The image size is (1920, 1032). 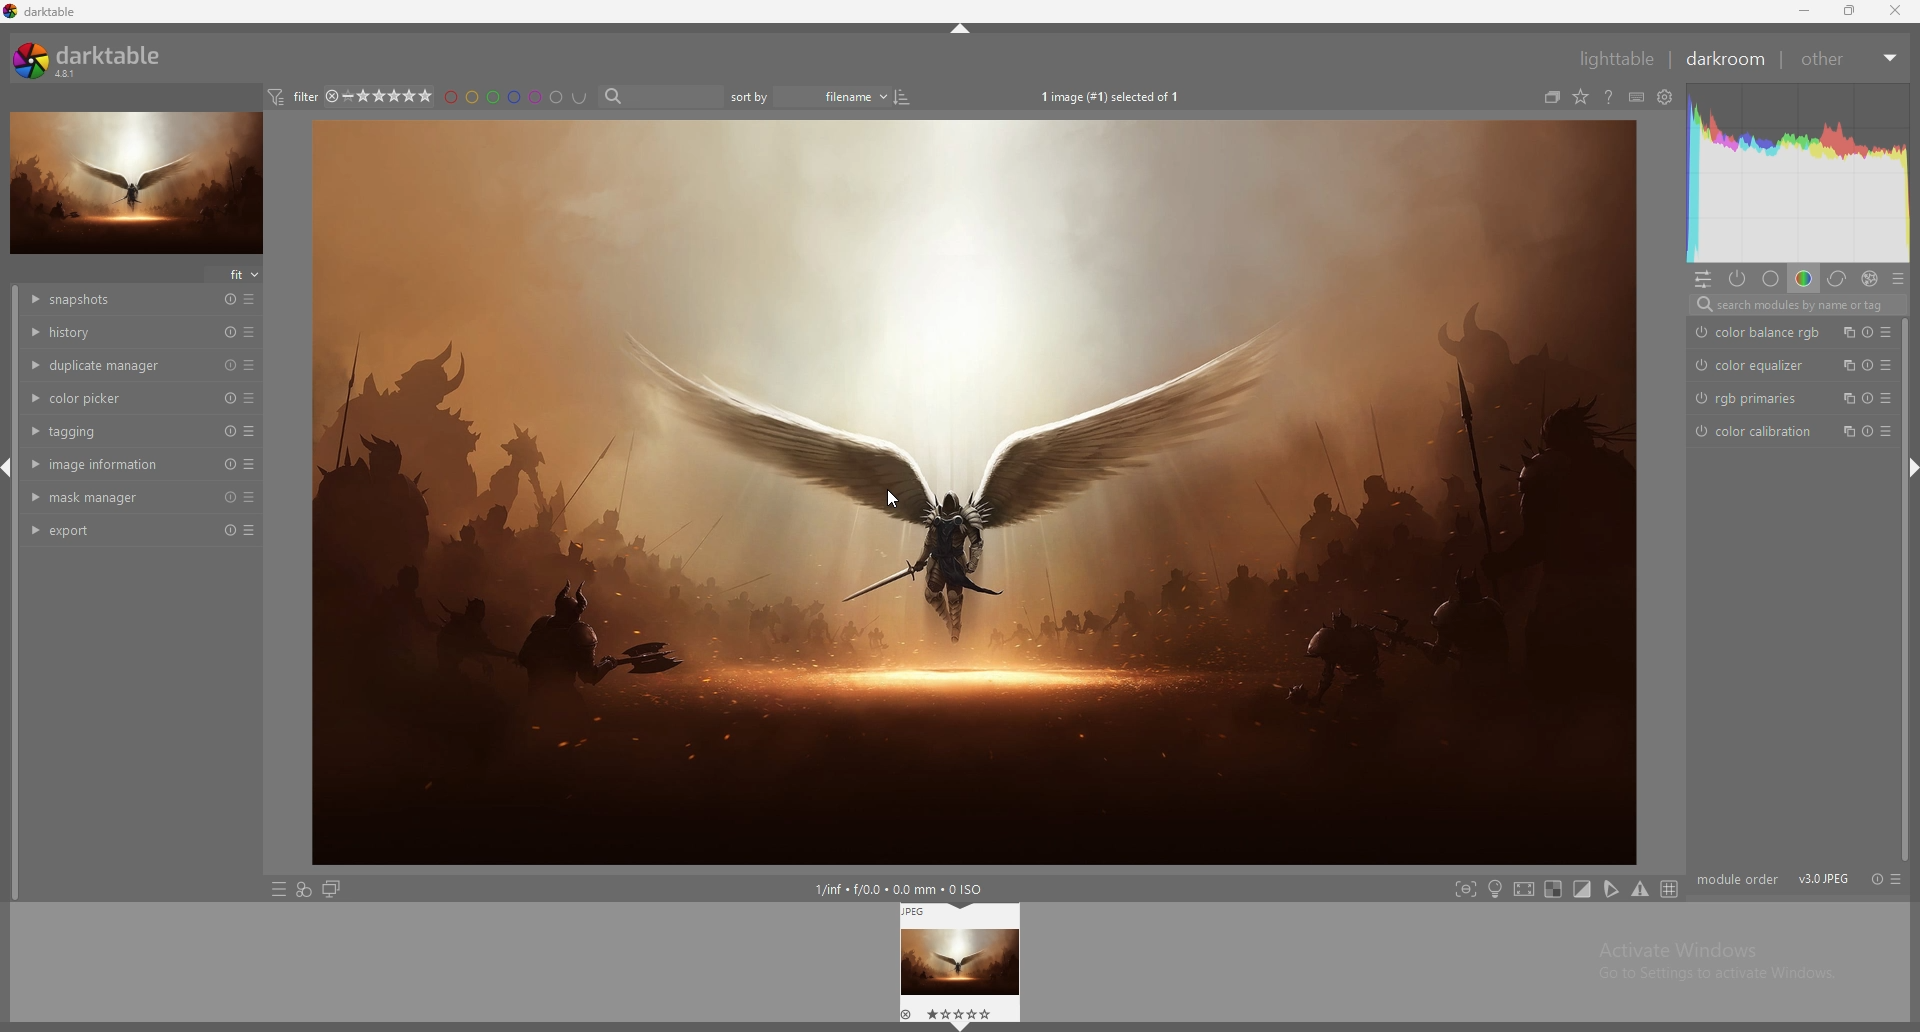 I want to click on reset, so click(x=230, y=332).